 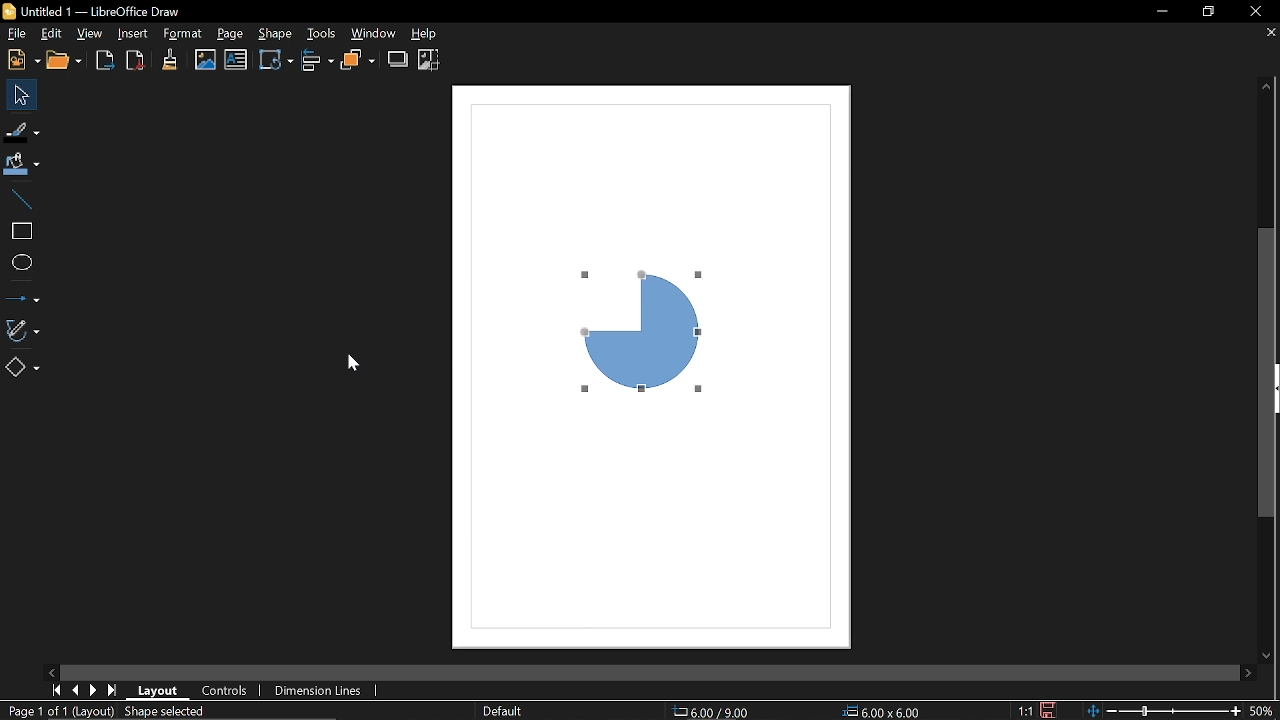 I want to click on Controls, so click(x=227, y=690).